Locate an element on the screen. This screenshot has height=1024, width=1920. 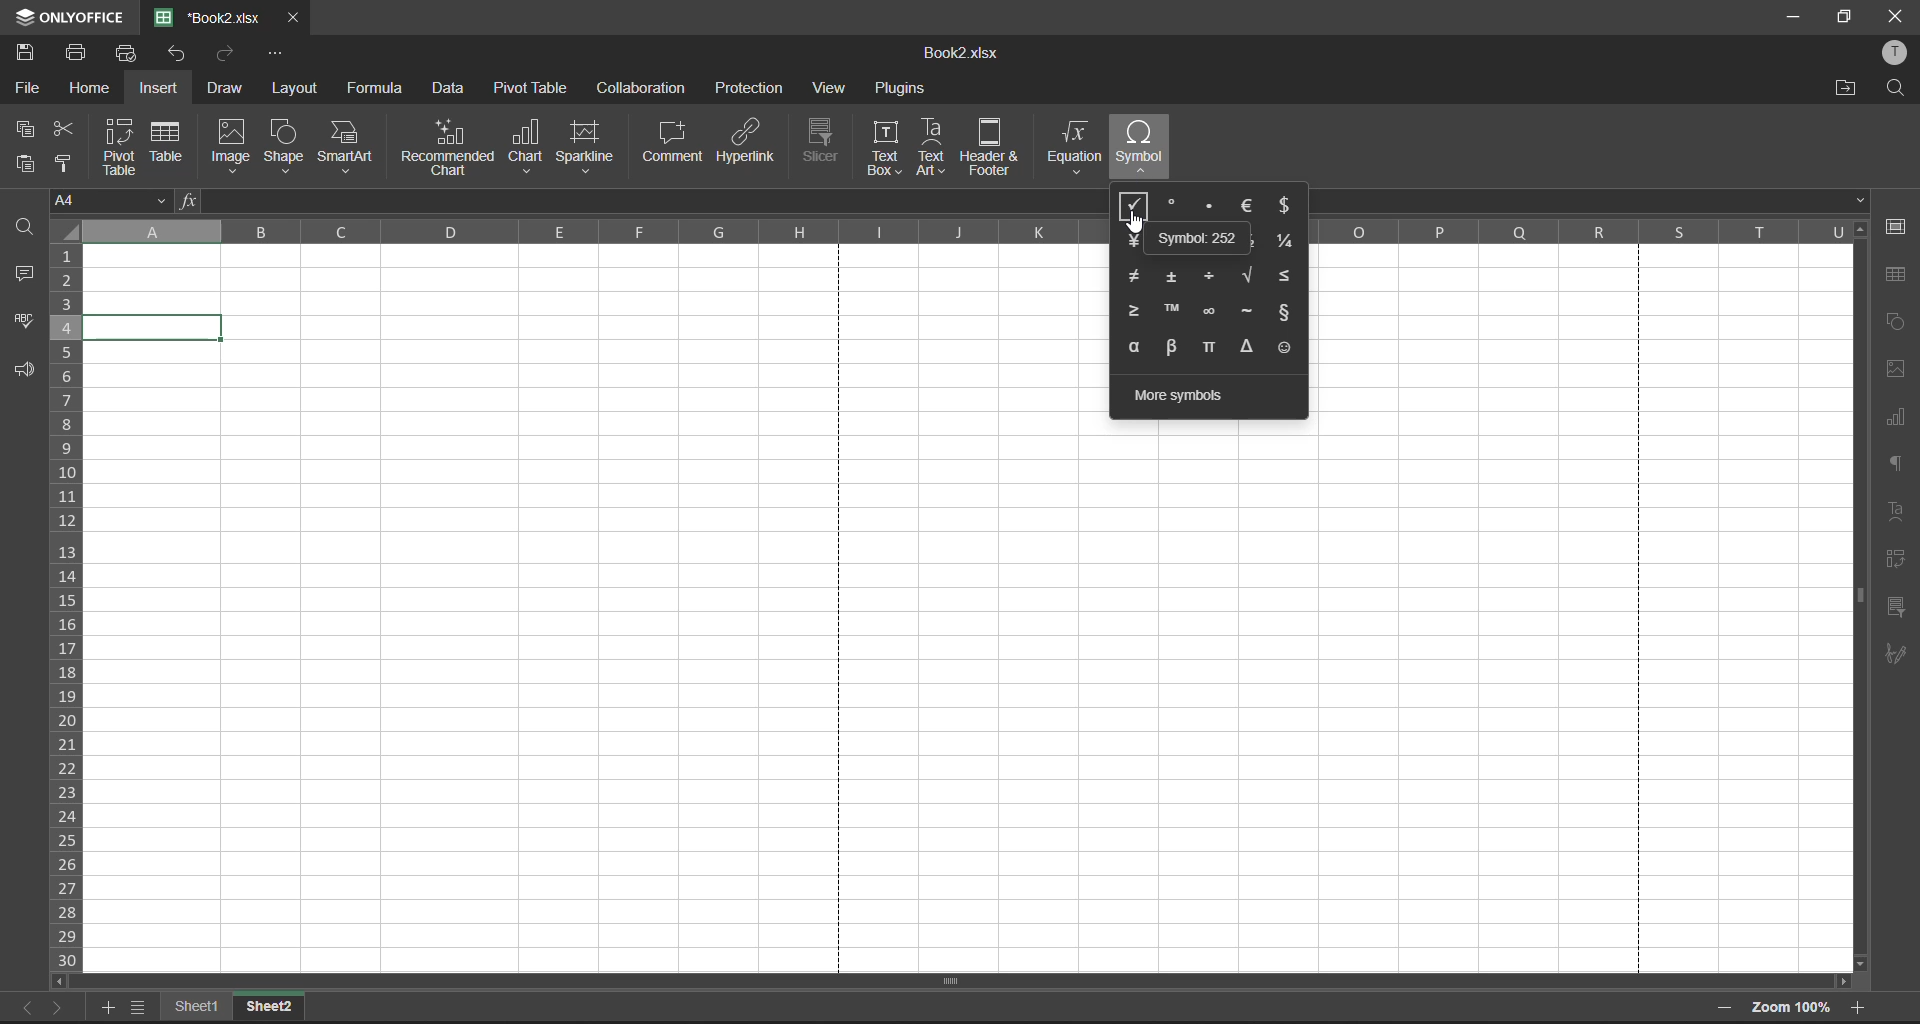
previous is located at coordinates (28, 1008).